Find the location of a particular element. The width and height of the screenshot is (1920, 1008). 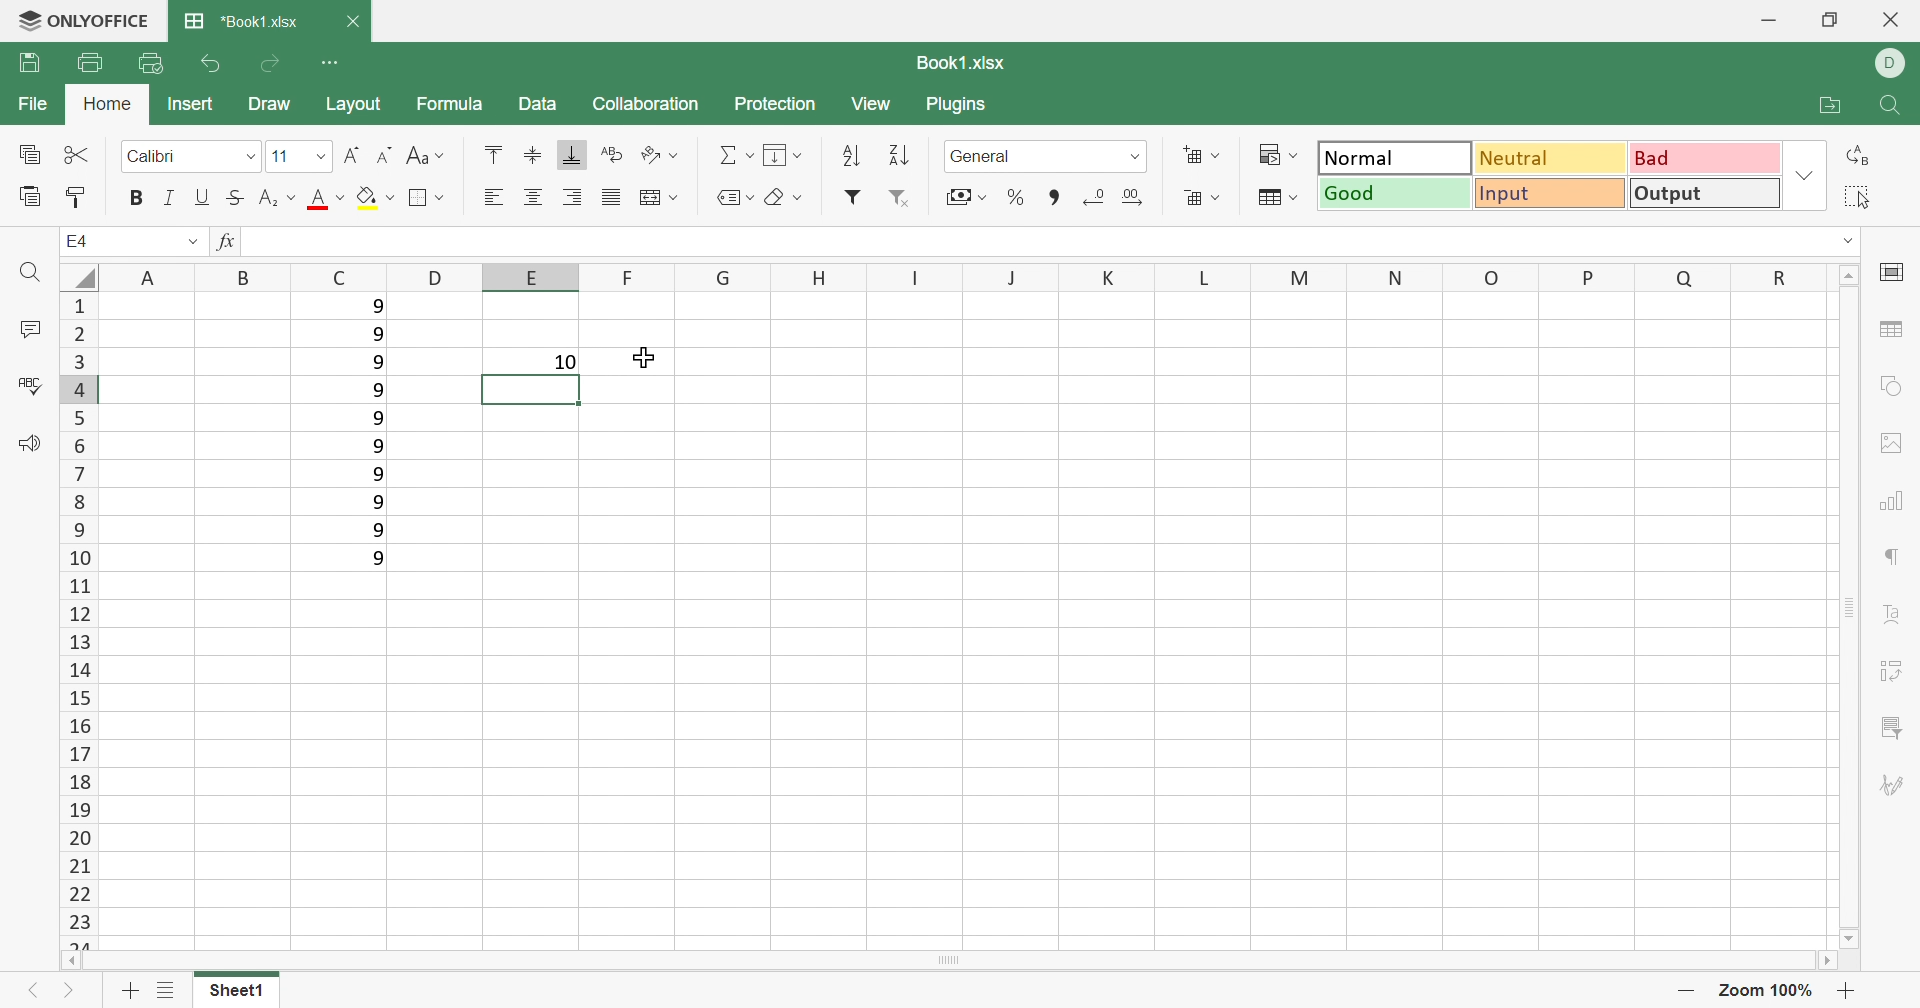

Superscript / Subscript is located at coordinates (274, 199).